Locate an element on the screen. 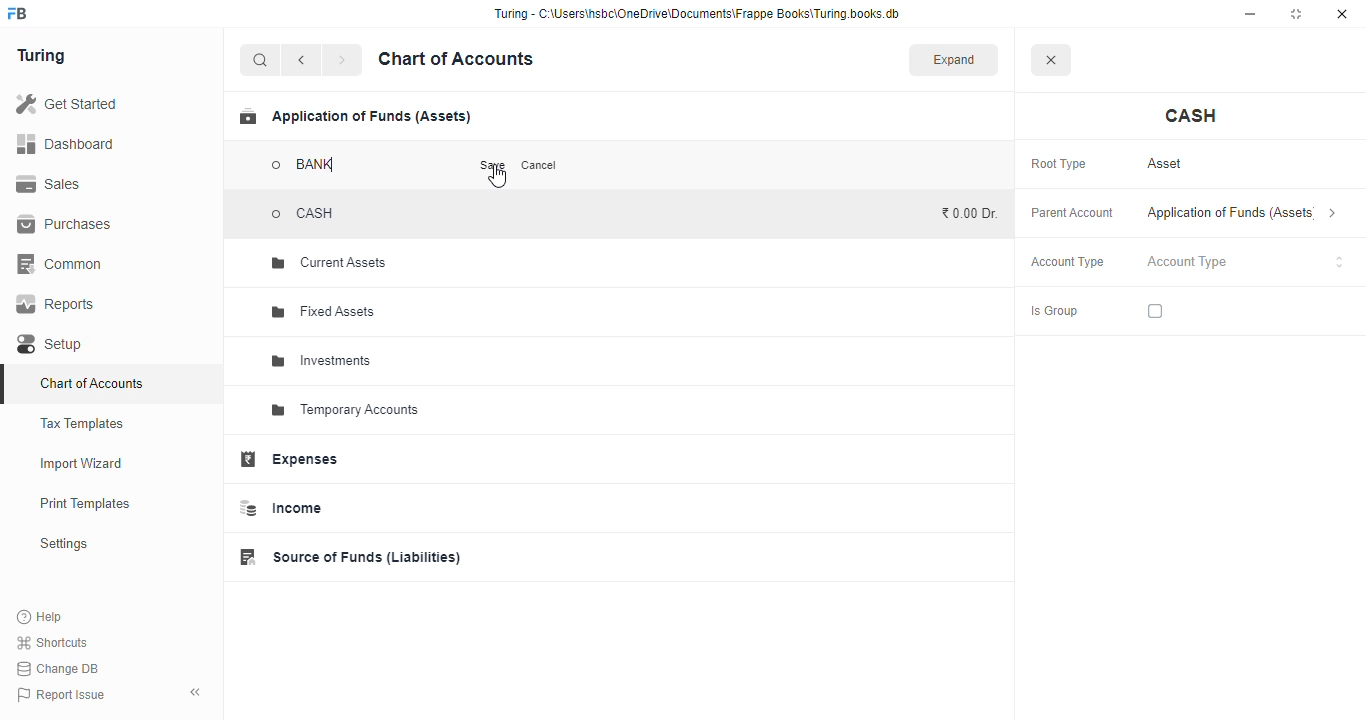 The height and width of the screenshot is (720, 1366). report issue is located at coordinates (60, 694).